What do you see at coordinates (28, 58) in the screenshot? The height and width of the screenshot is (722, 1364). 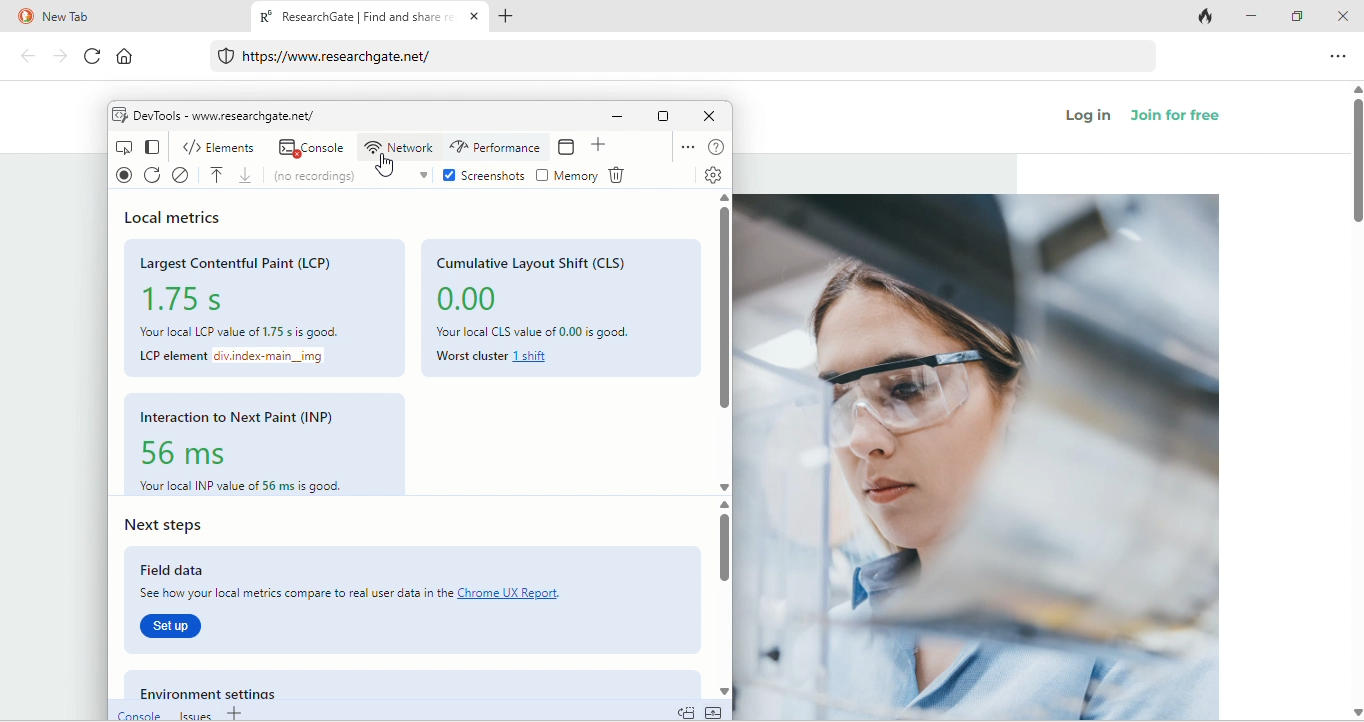 I see `back` at bounding box center [28, 58].